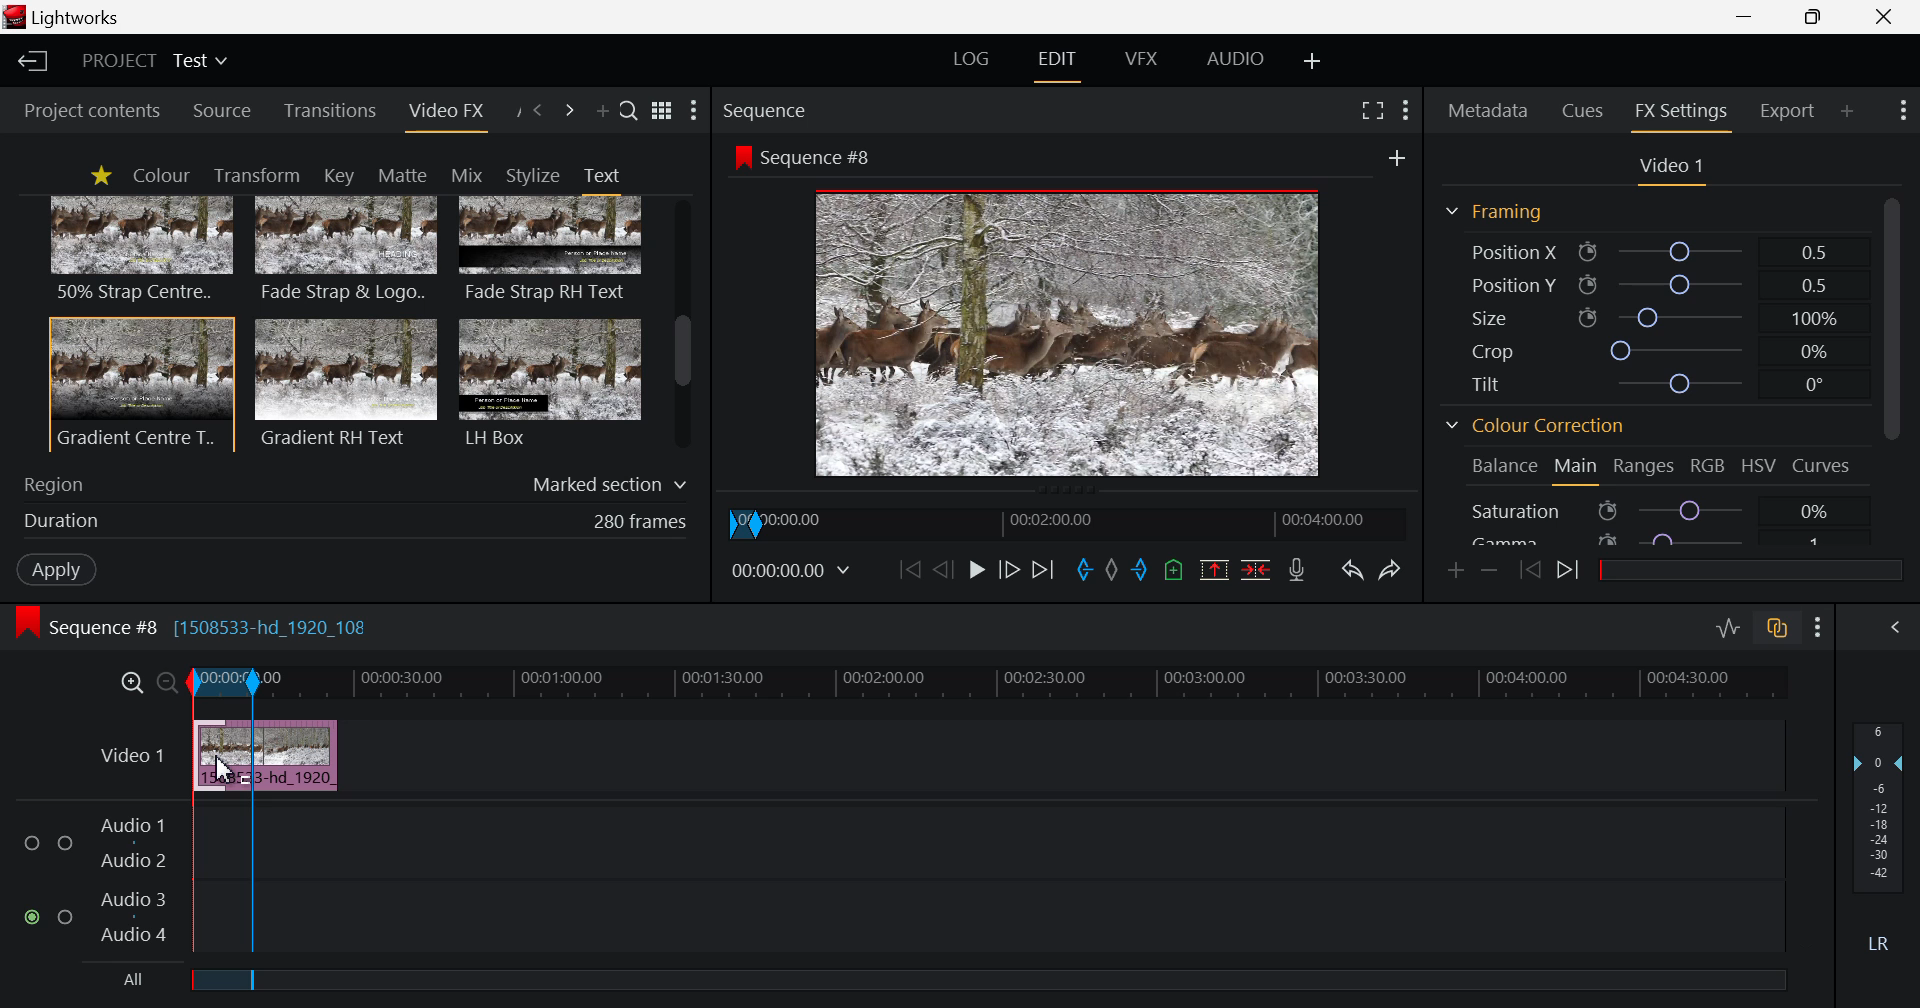 Image resolution: width=1920 pixels, height=1008 pixels. What do you see at coordinates (130, 752) in the screenshot?
I see `Video Layer` at bounding box center [130, 752].